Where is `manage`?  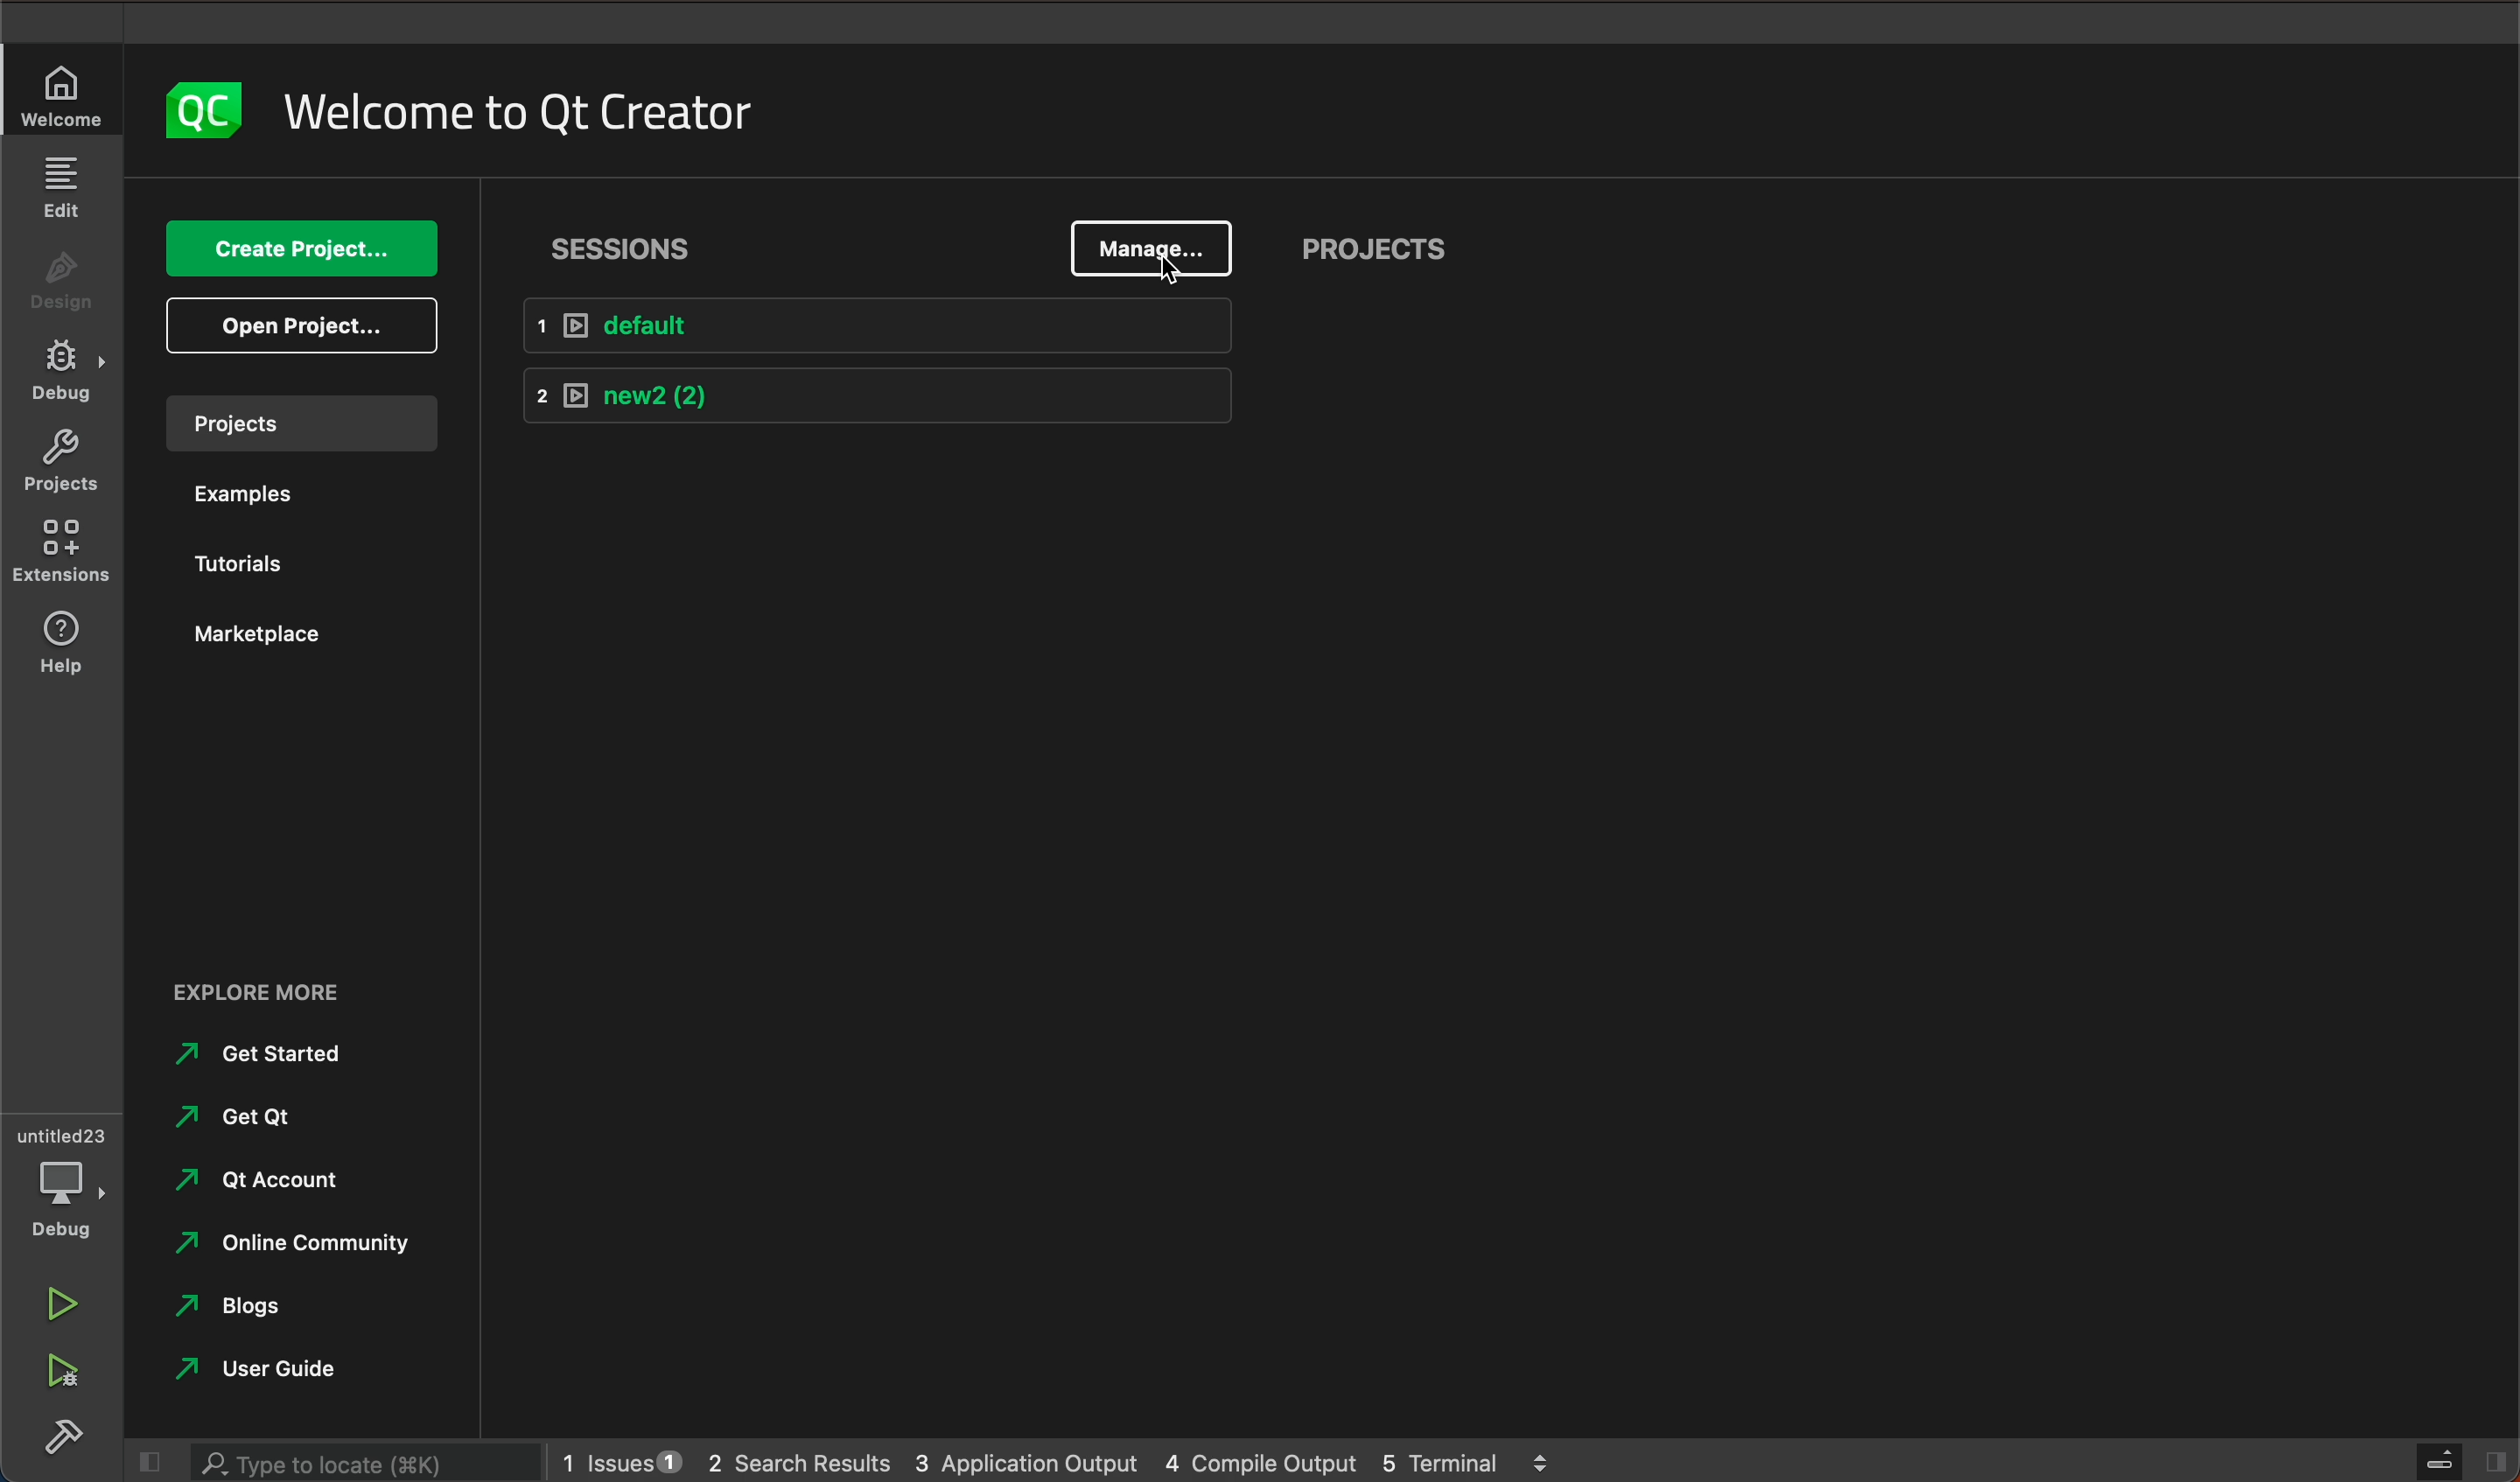
manage is located at coordinates (1152, 248).